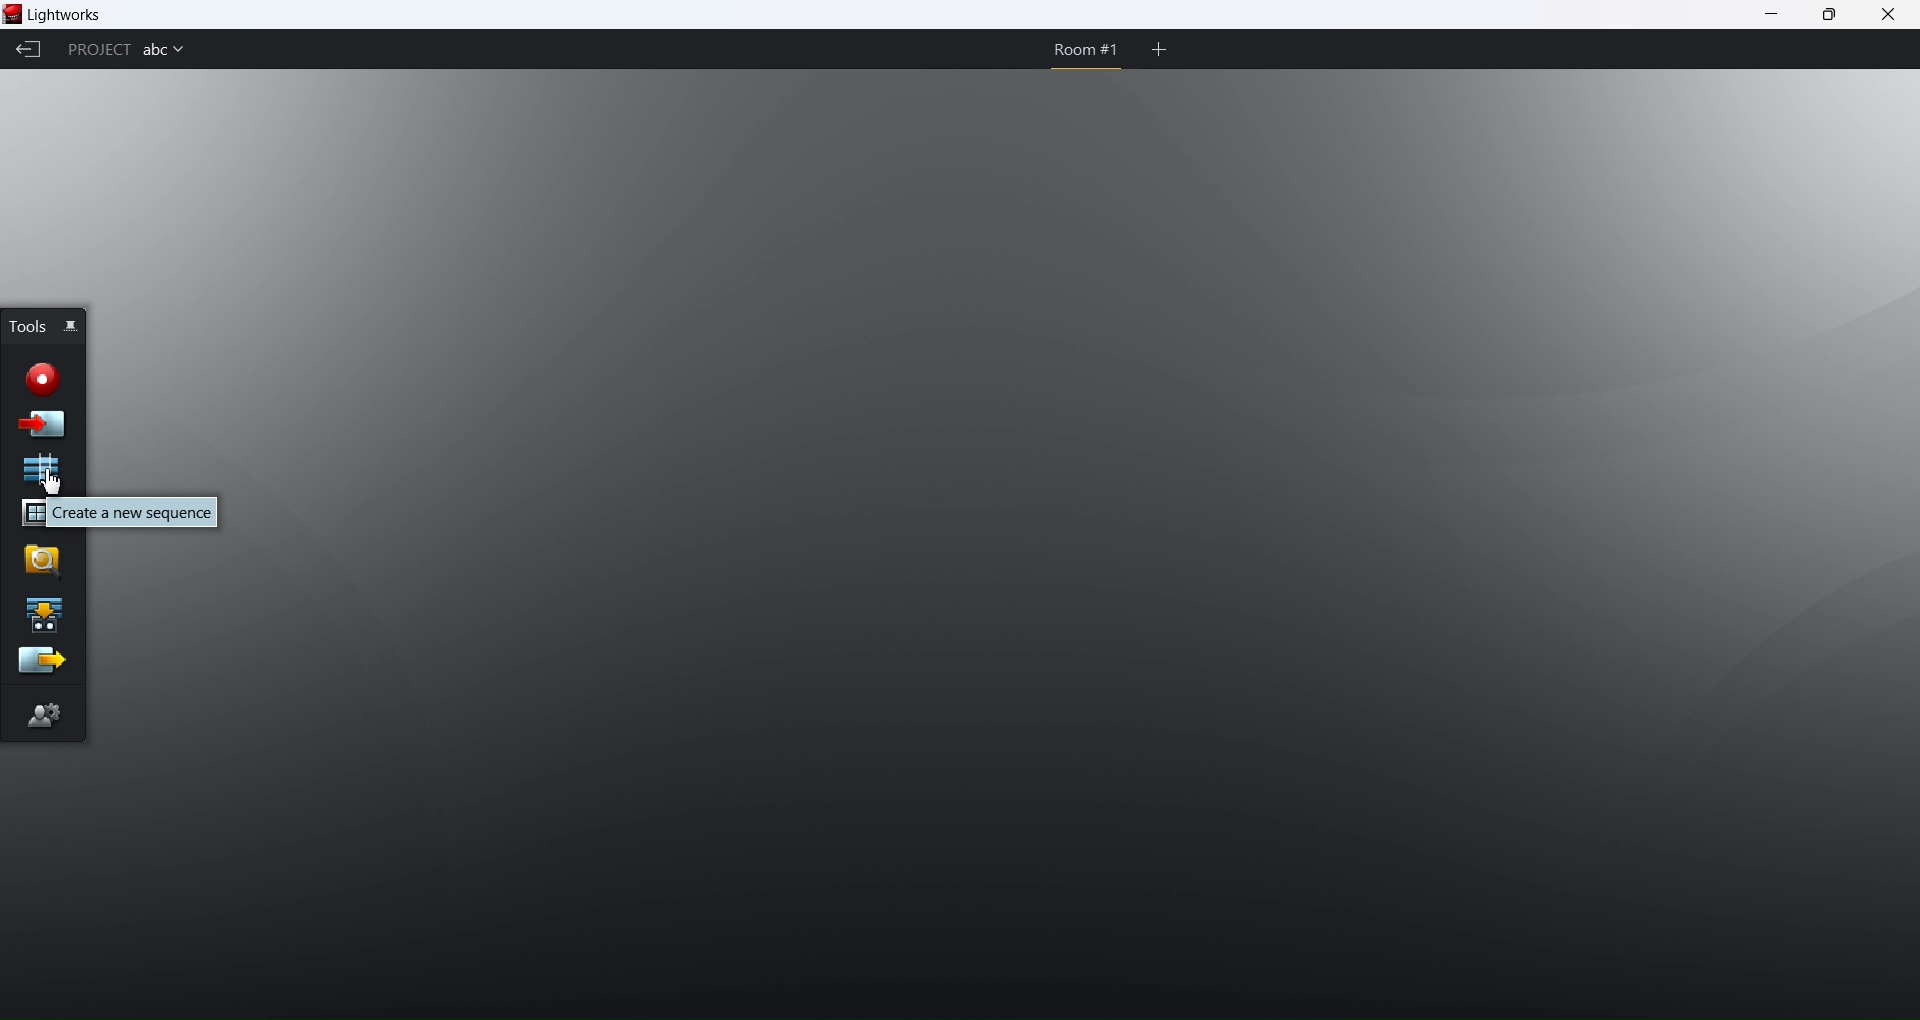 Image resolution: width=1920 pixels, height=1020 pixels. I want to click on add room, so click(1159, 54).